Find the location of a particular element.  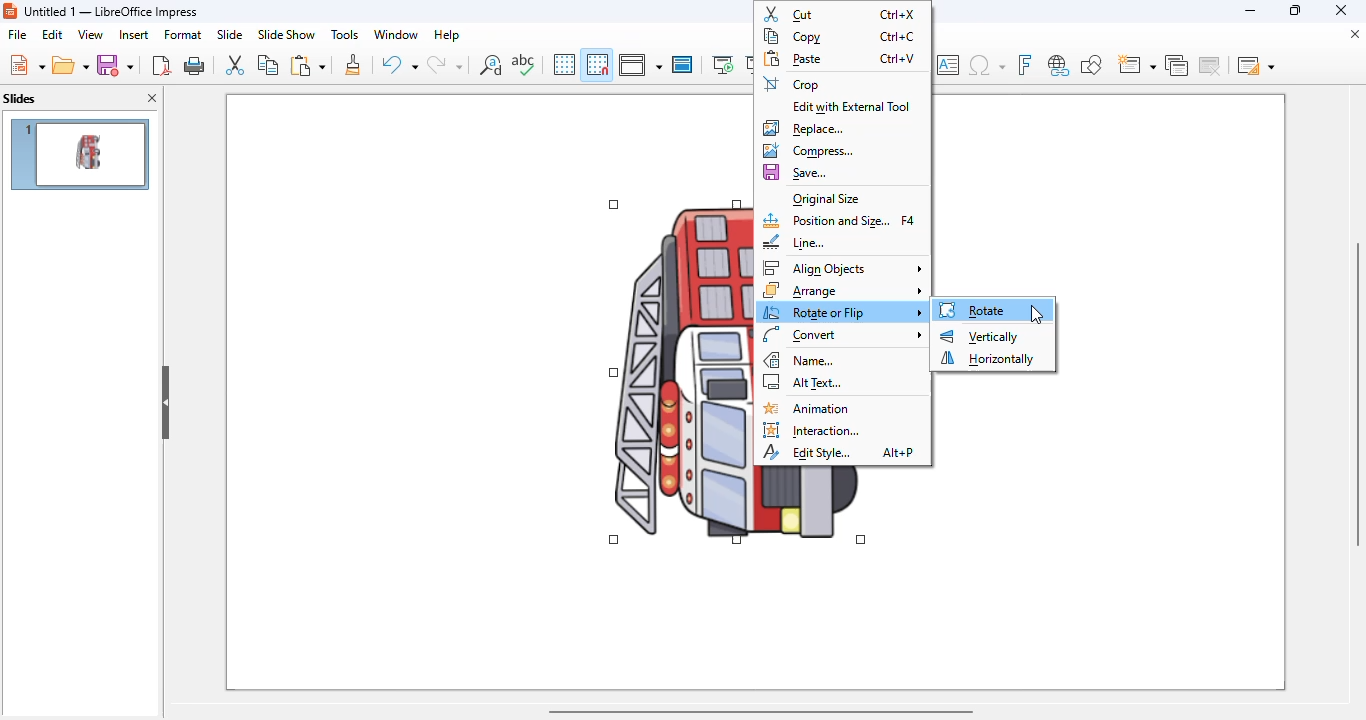

slide show is located at coordinates (286, 34).